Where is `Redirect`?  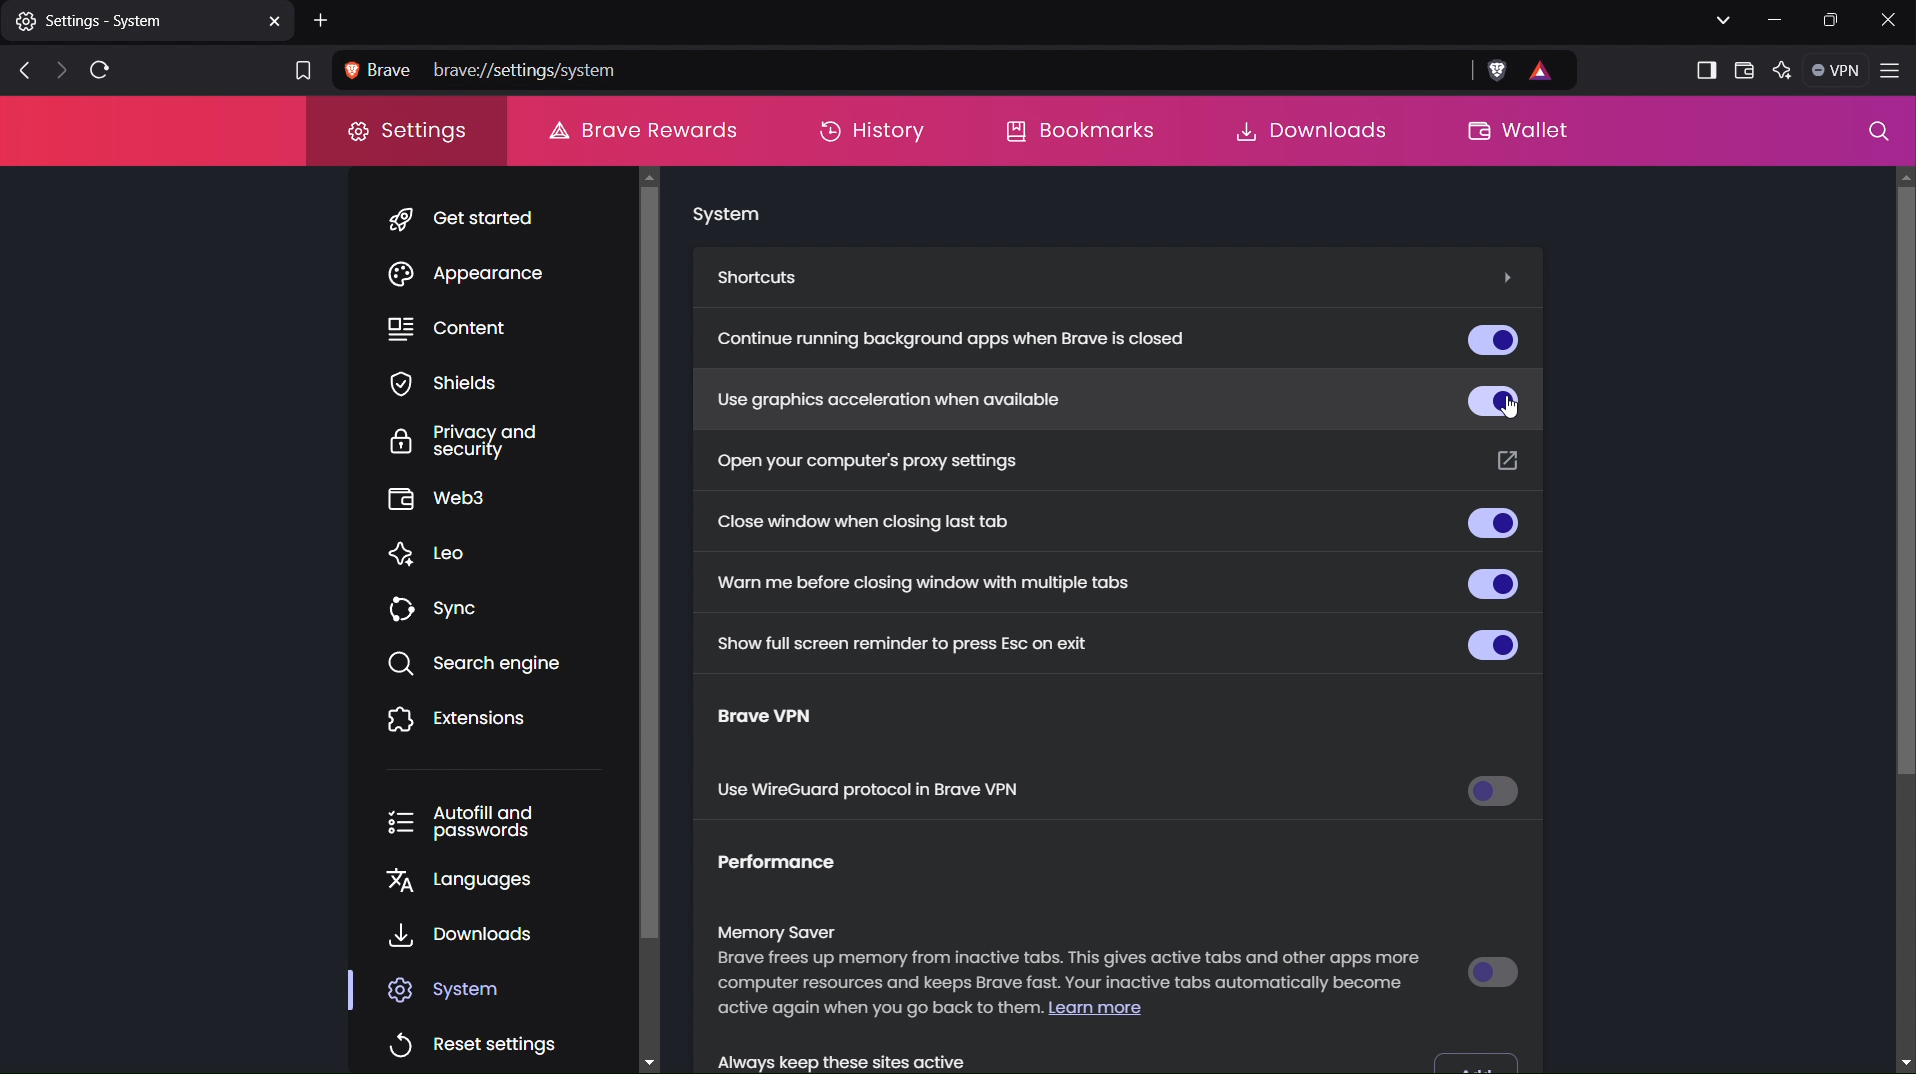 Redirect is located at coordinates (1507, 460).